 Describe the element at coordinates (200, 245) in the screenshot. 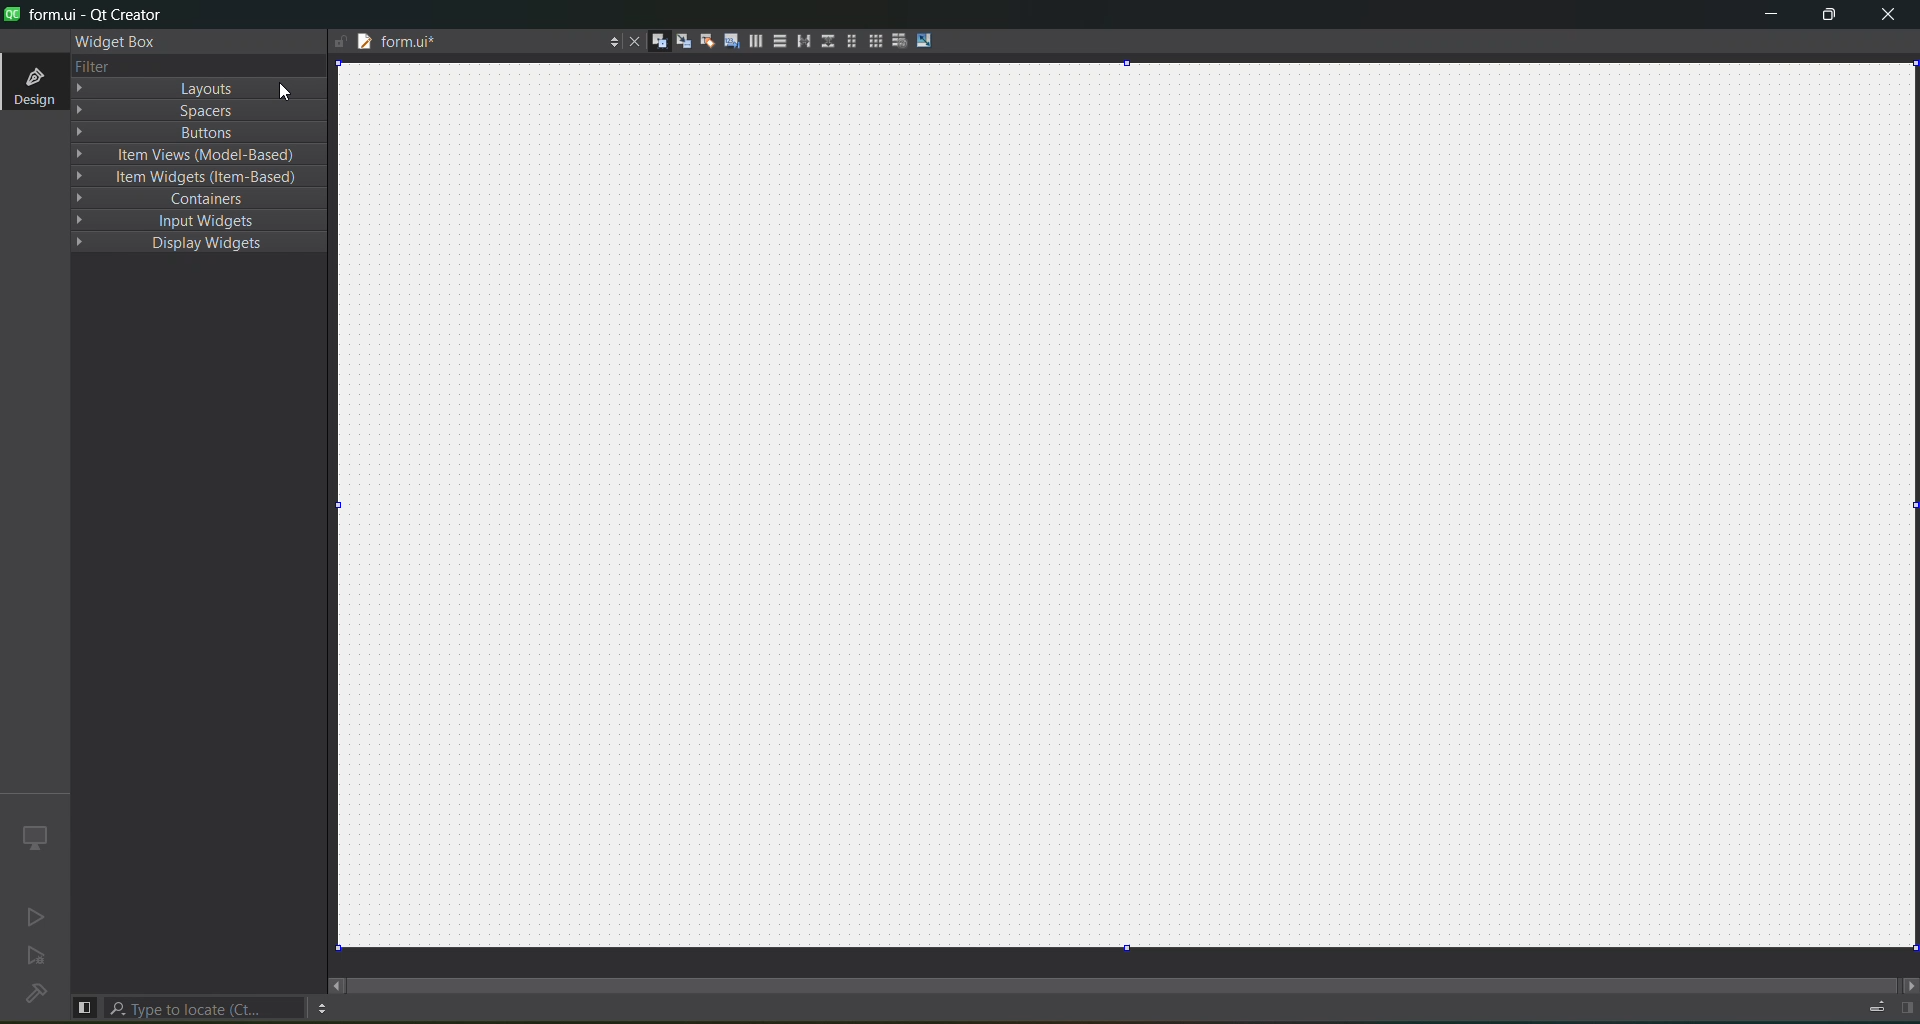

I see `display widgets` at that location.